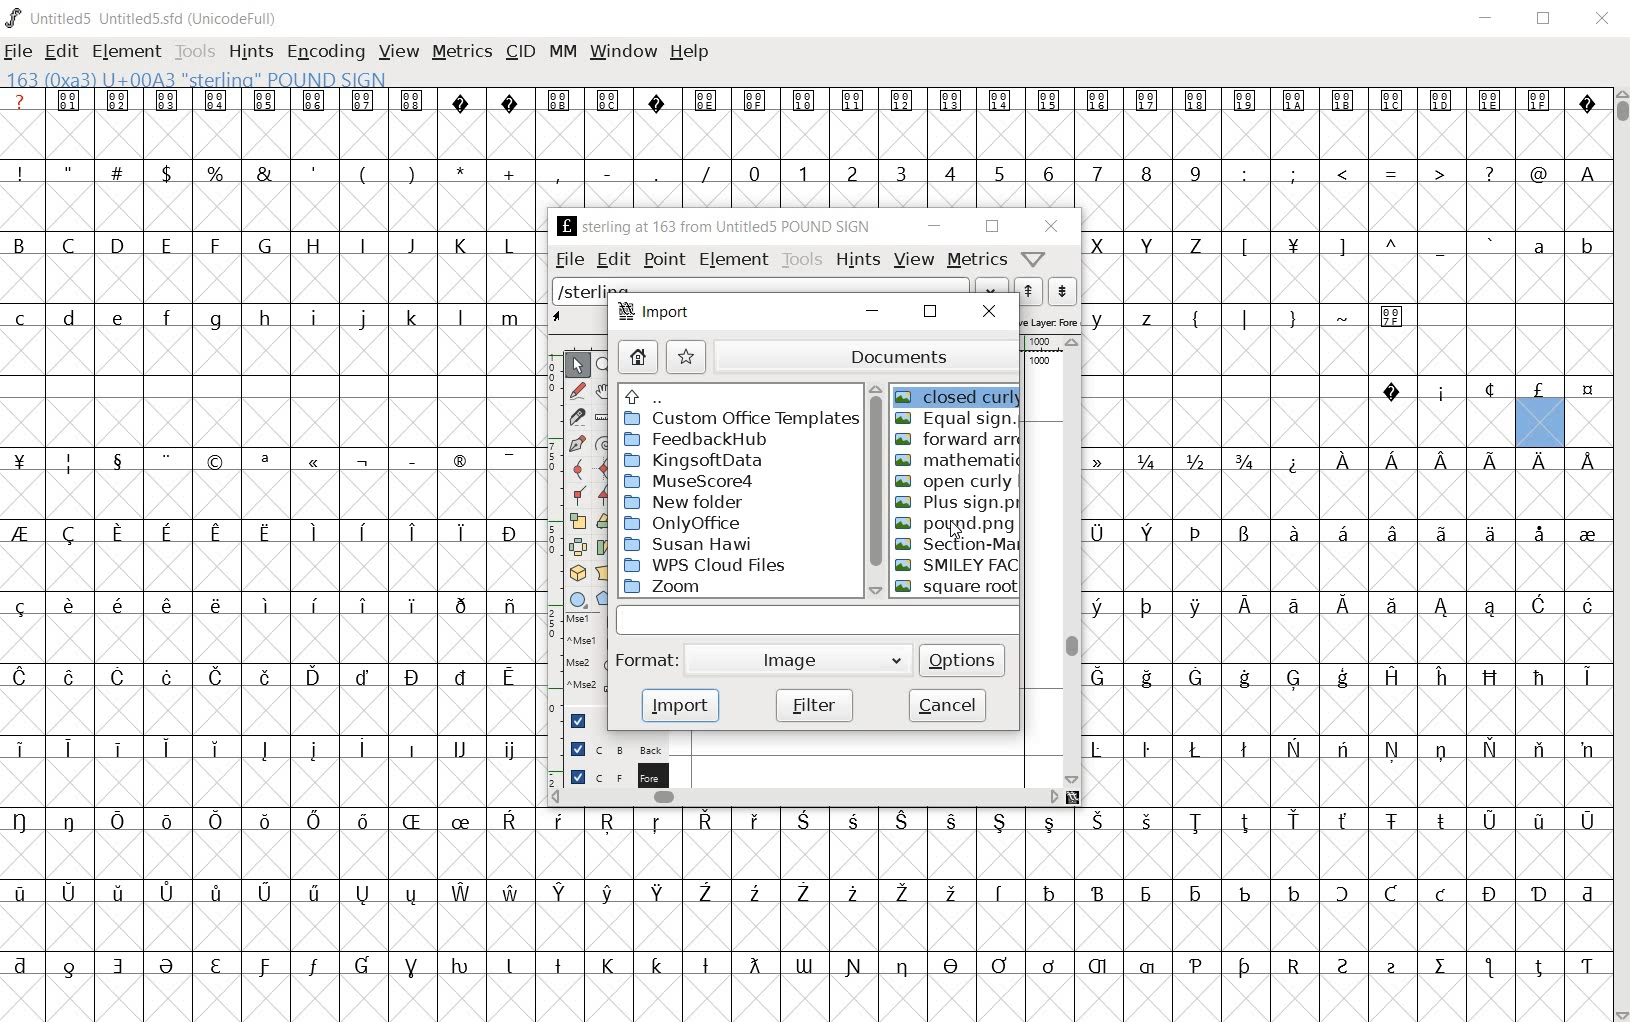  Describe the element at coordinates (977, 259) in the screenshot. I see `metrics` at that location.